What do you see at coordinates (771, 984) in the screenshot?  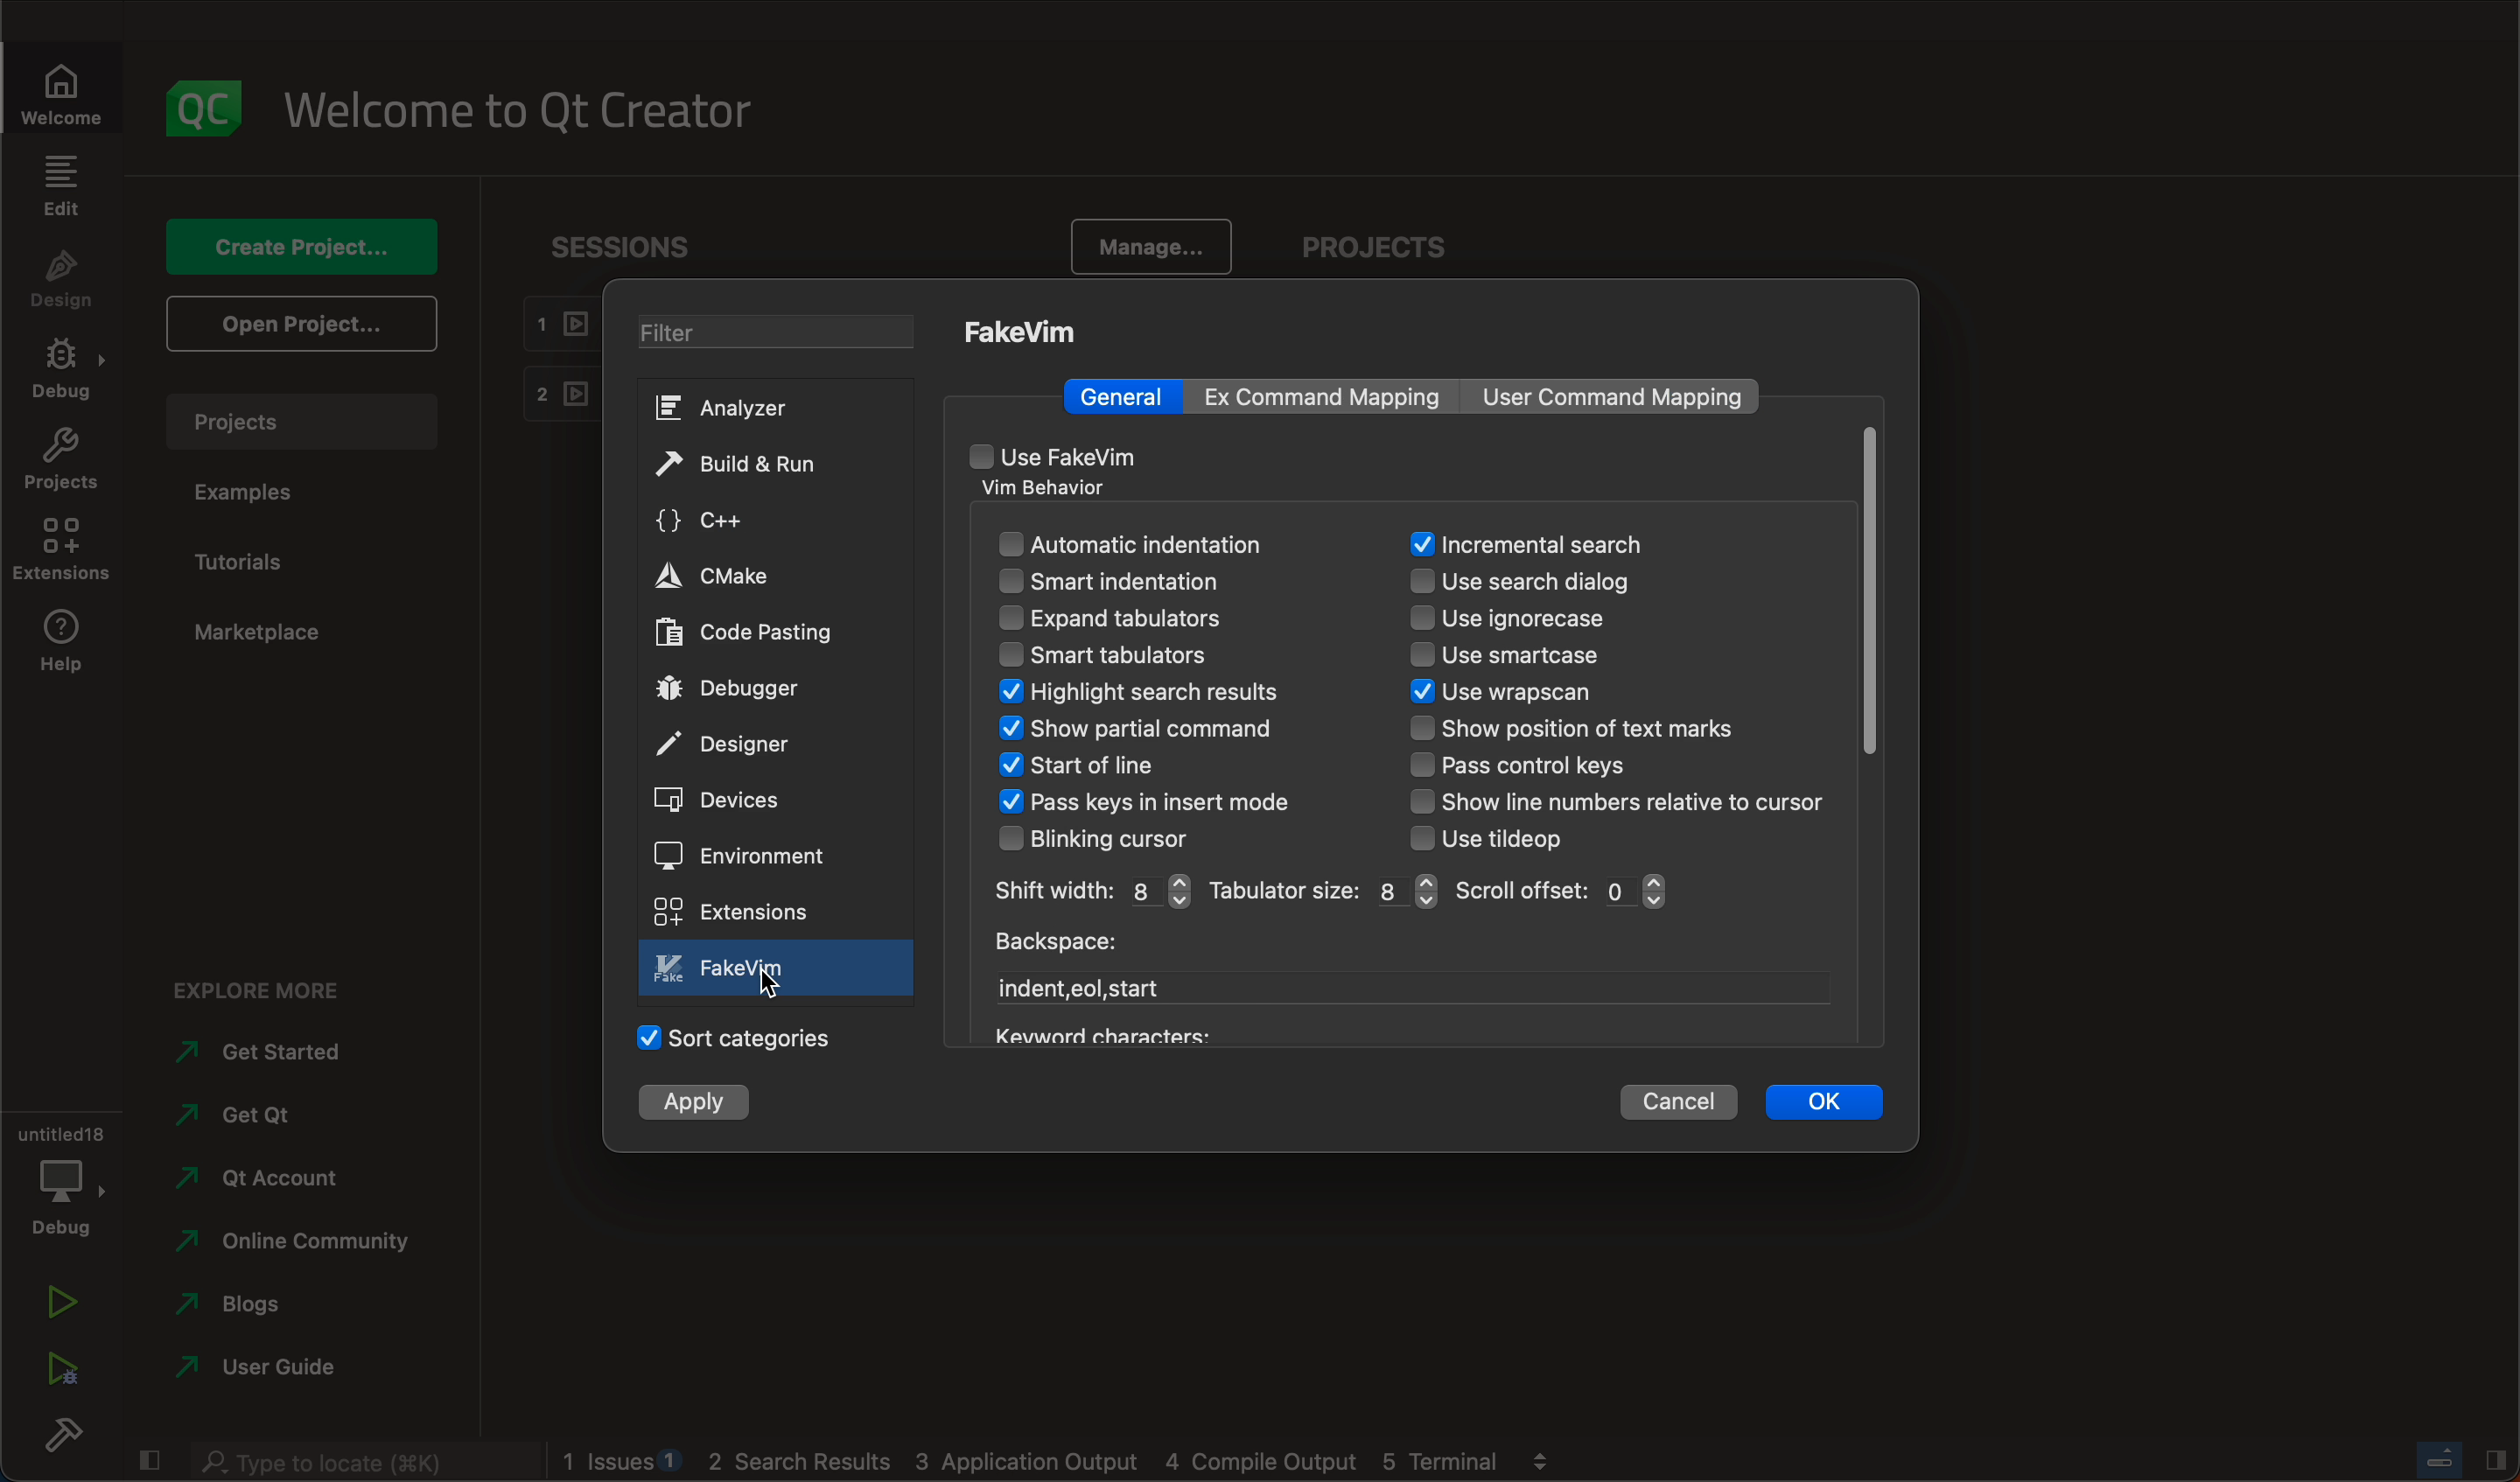 I see `cursor` at bounding box center [771, 984].